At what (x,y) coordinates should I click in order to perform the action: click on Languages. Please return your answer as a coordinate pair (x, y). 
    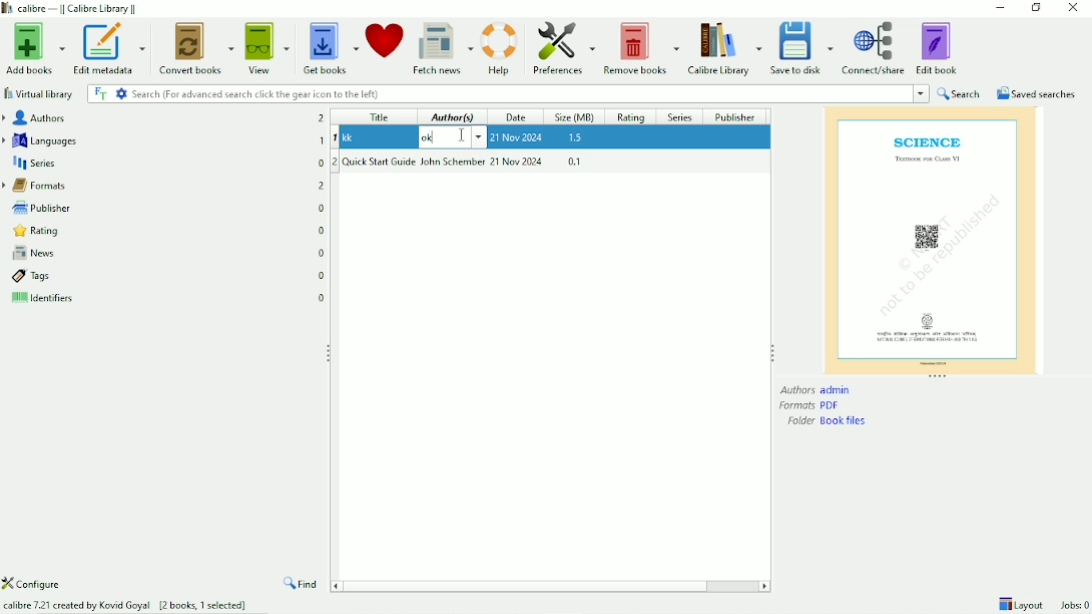
    Looking at the image, I should click on (162, 141).